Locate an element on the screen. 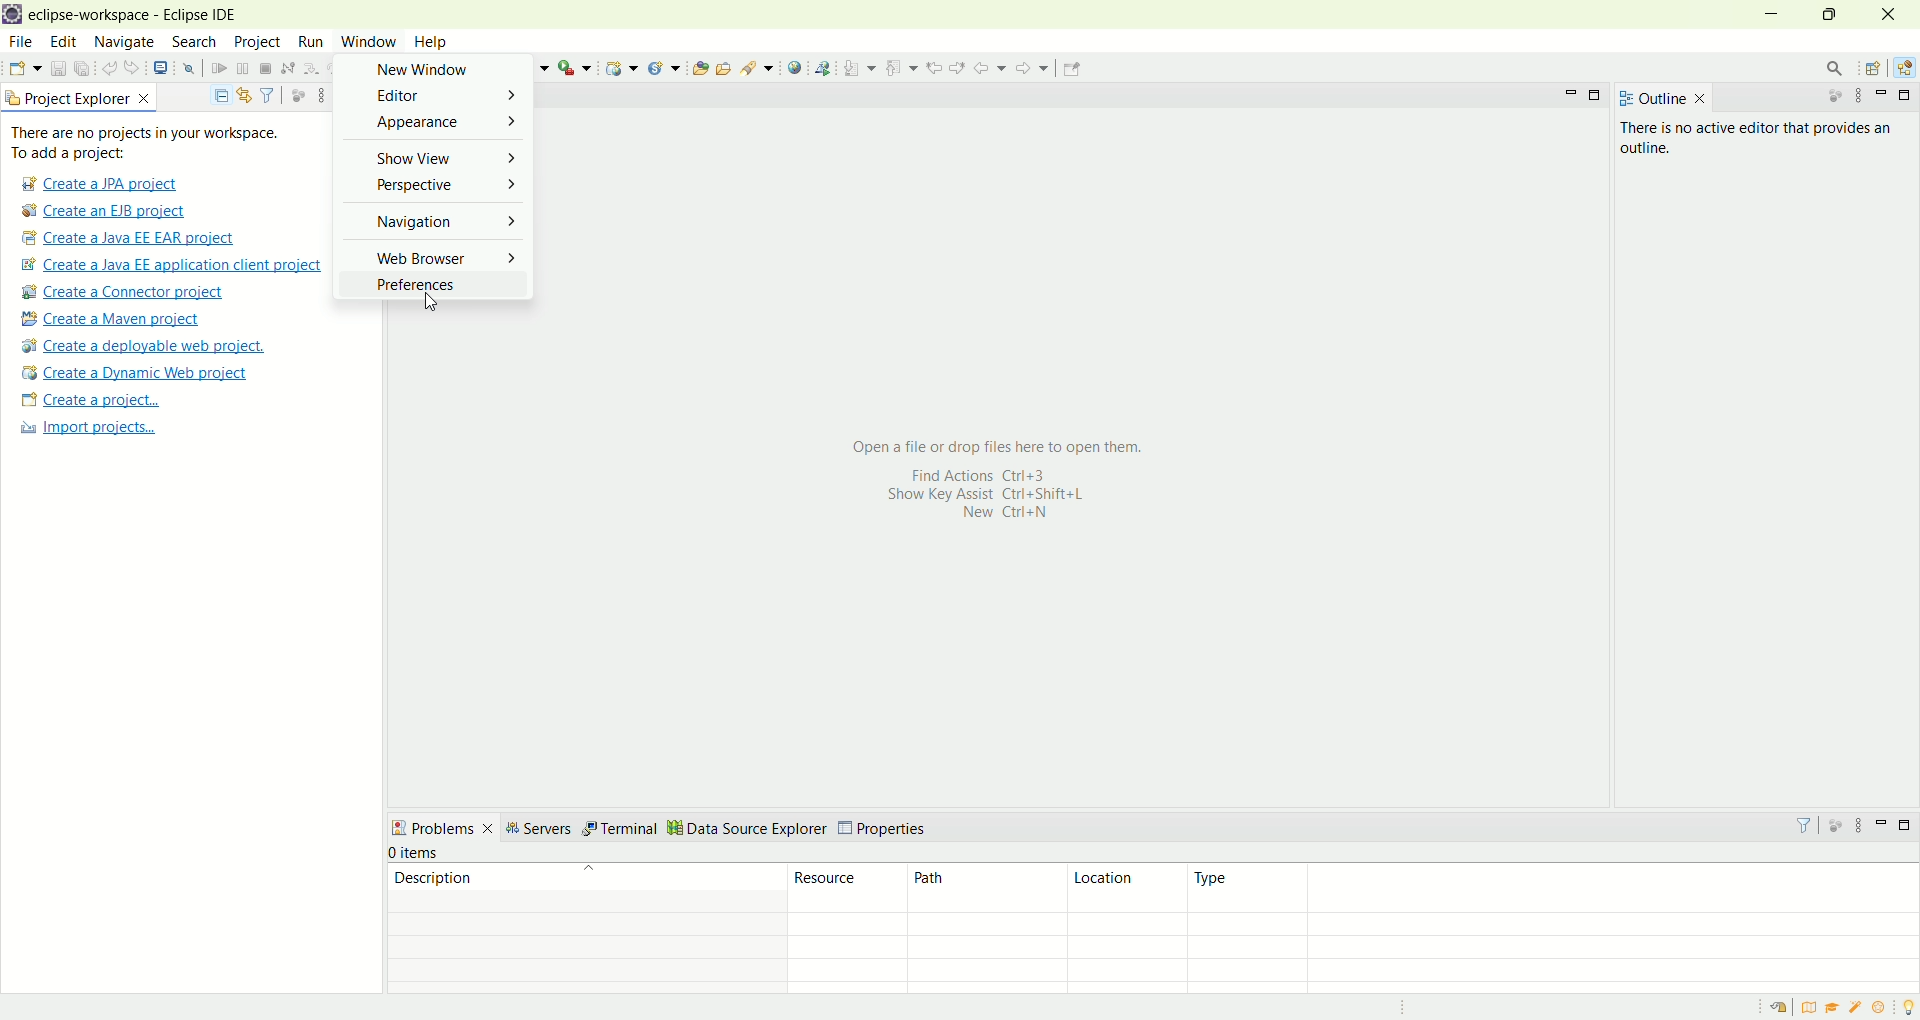  open task is located at coordinates (722, 66).